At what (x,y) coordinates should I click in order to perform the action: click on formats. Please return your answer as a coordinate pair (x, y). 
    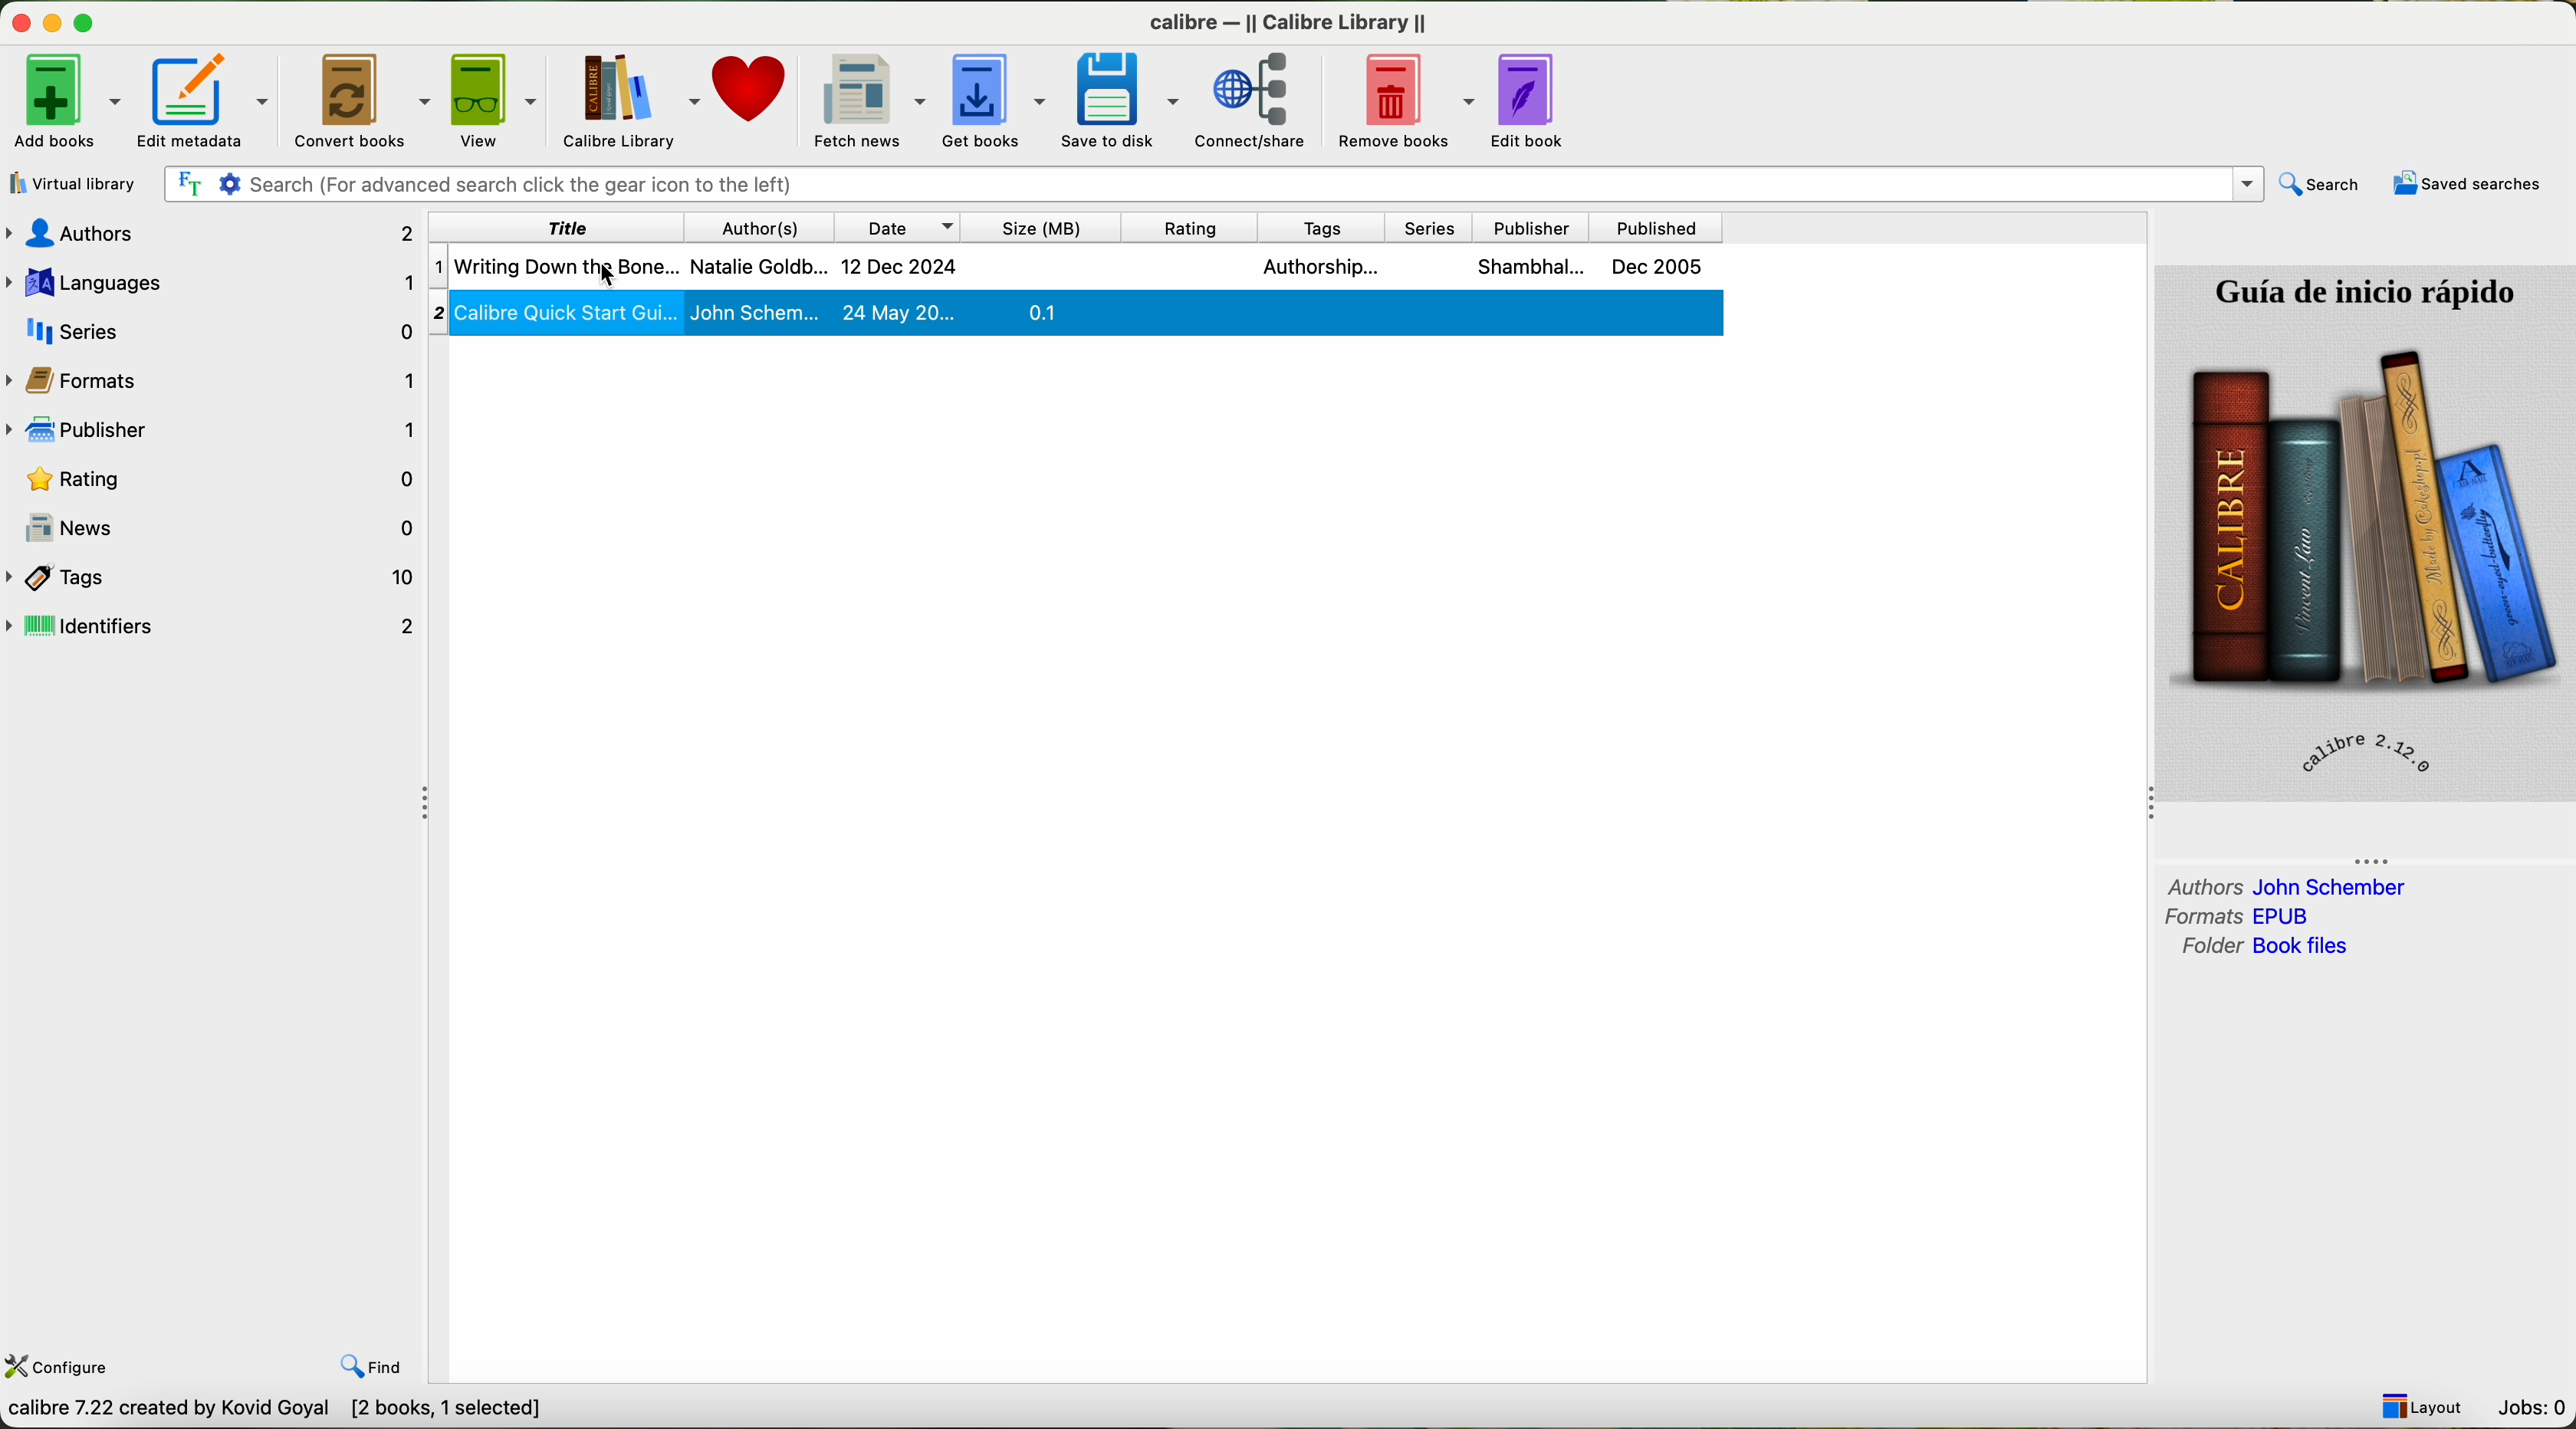
    Looking at the image, I should click on (2243, 916).